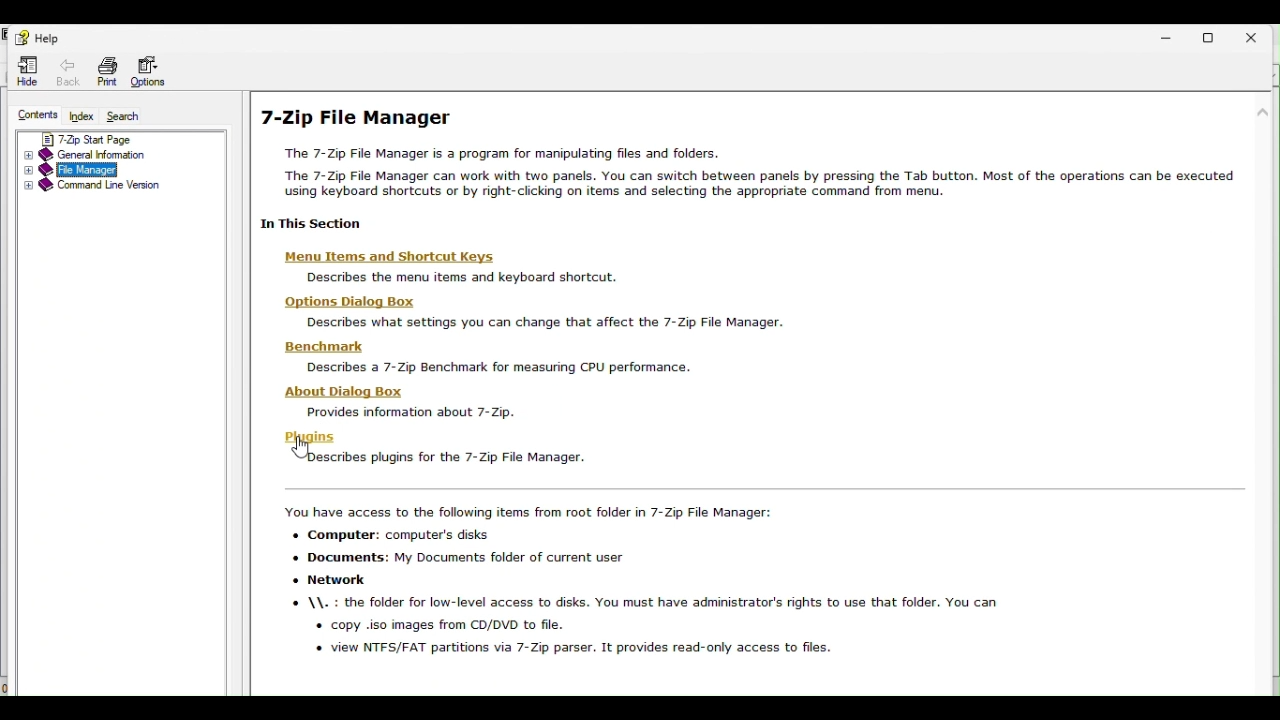 The image size is (1280, 720). I want to click on Content, so click(32, 114).